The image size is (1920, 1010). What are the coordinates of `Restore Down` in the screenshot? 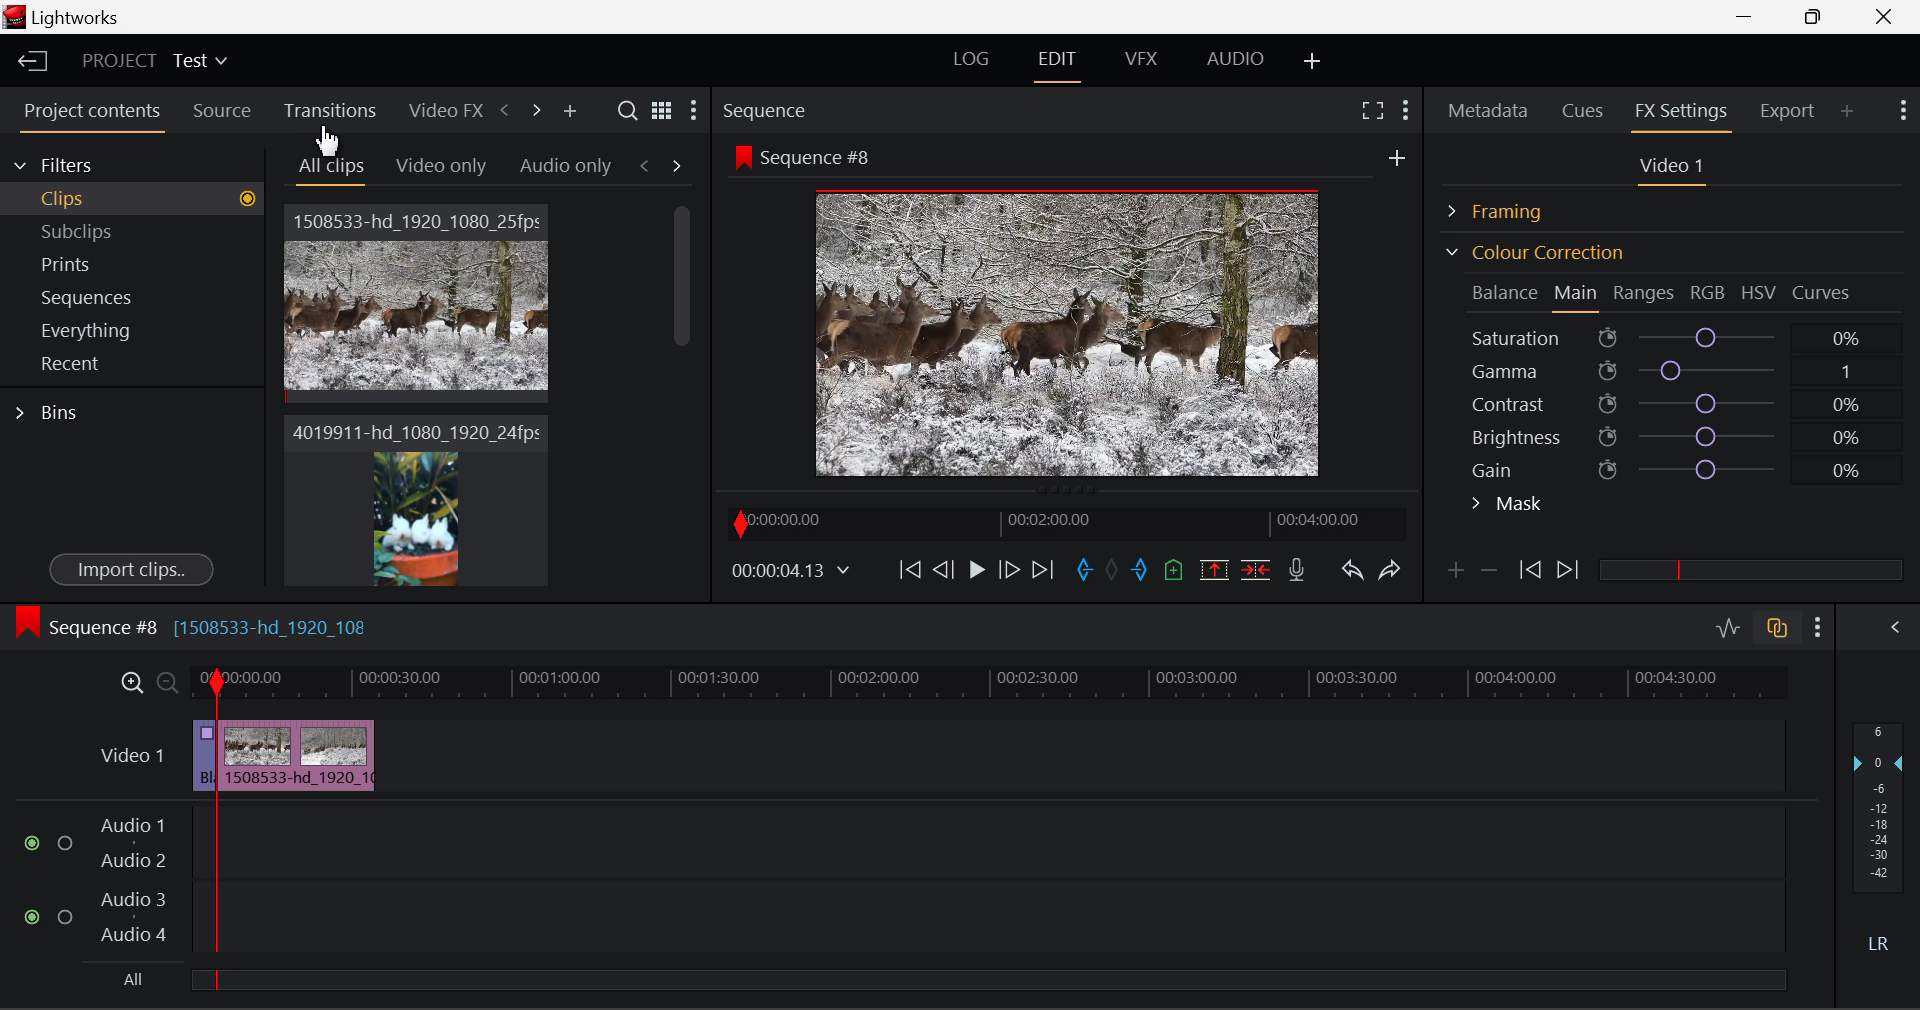 It's located at (1751, 17).